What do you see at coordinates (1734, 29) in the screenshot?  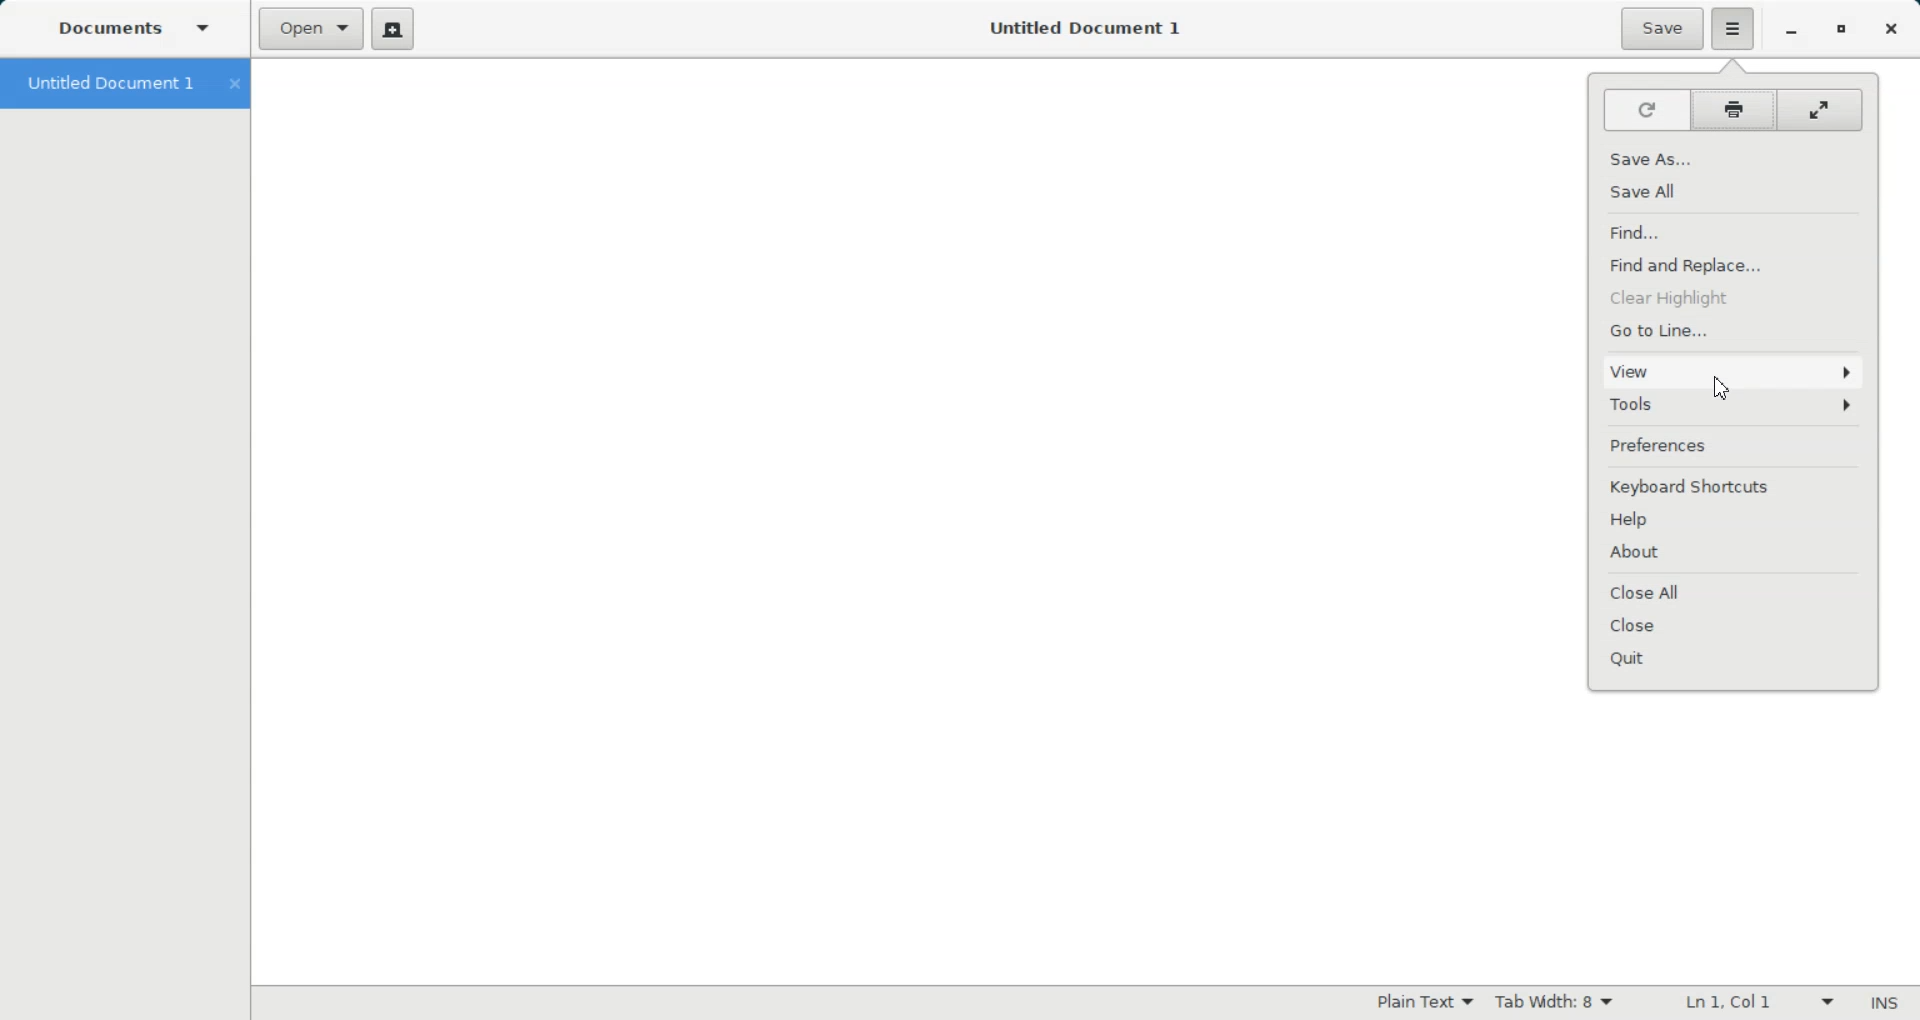 I see `Hamburger settings` at bounding box center [1734, 29].